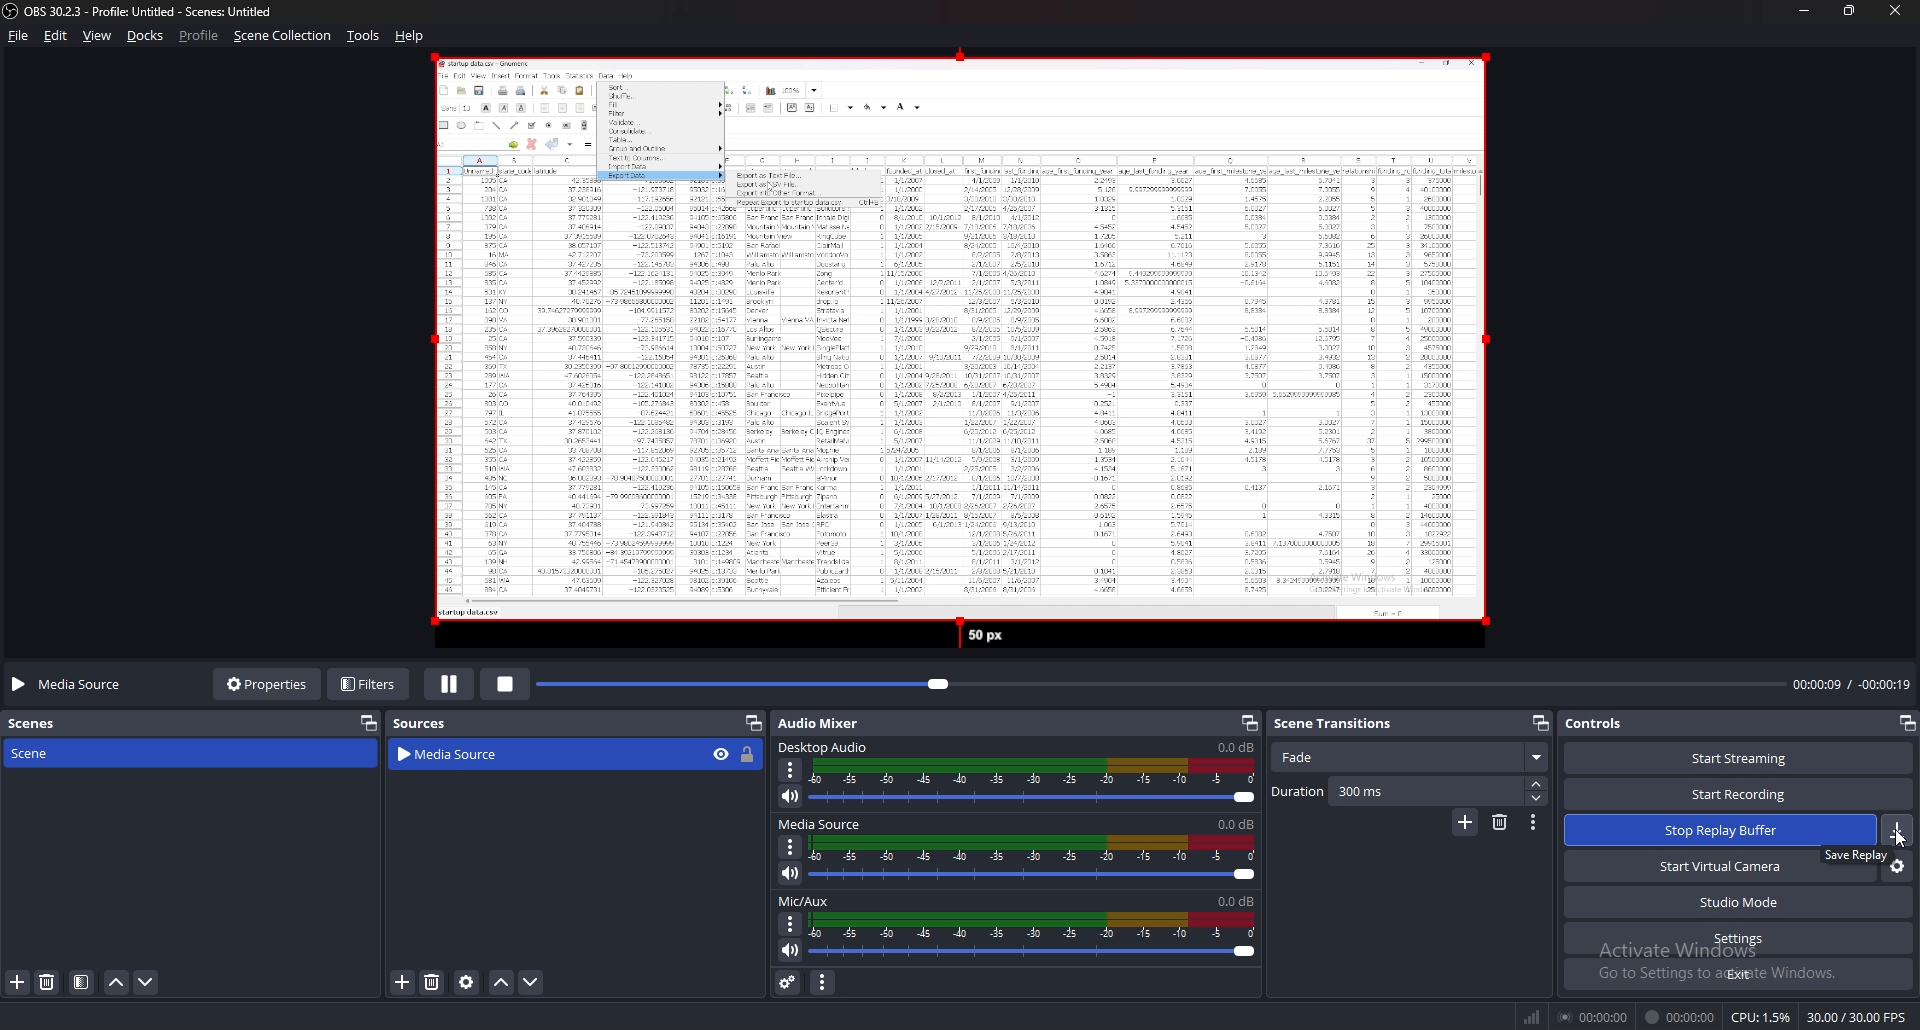  I want to click on start replay buffer, so click(1740, 829).